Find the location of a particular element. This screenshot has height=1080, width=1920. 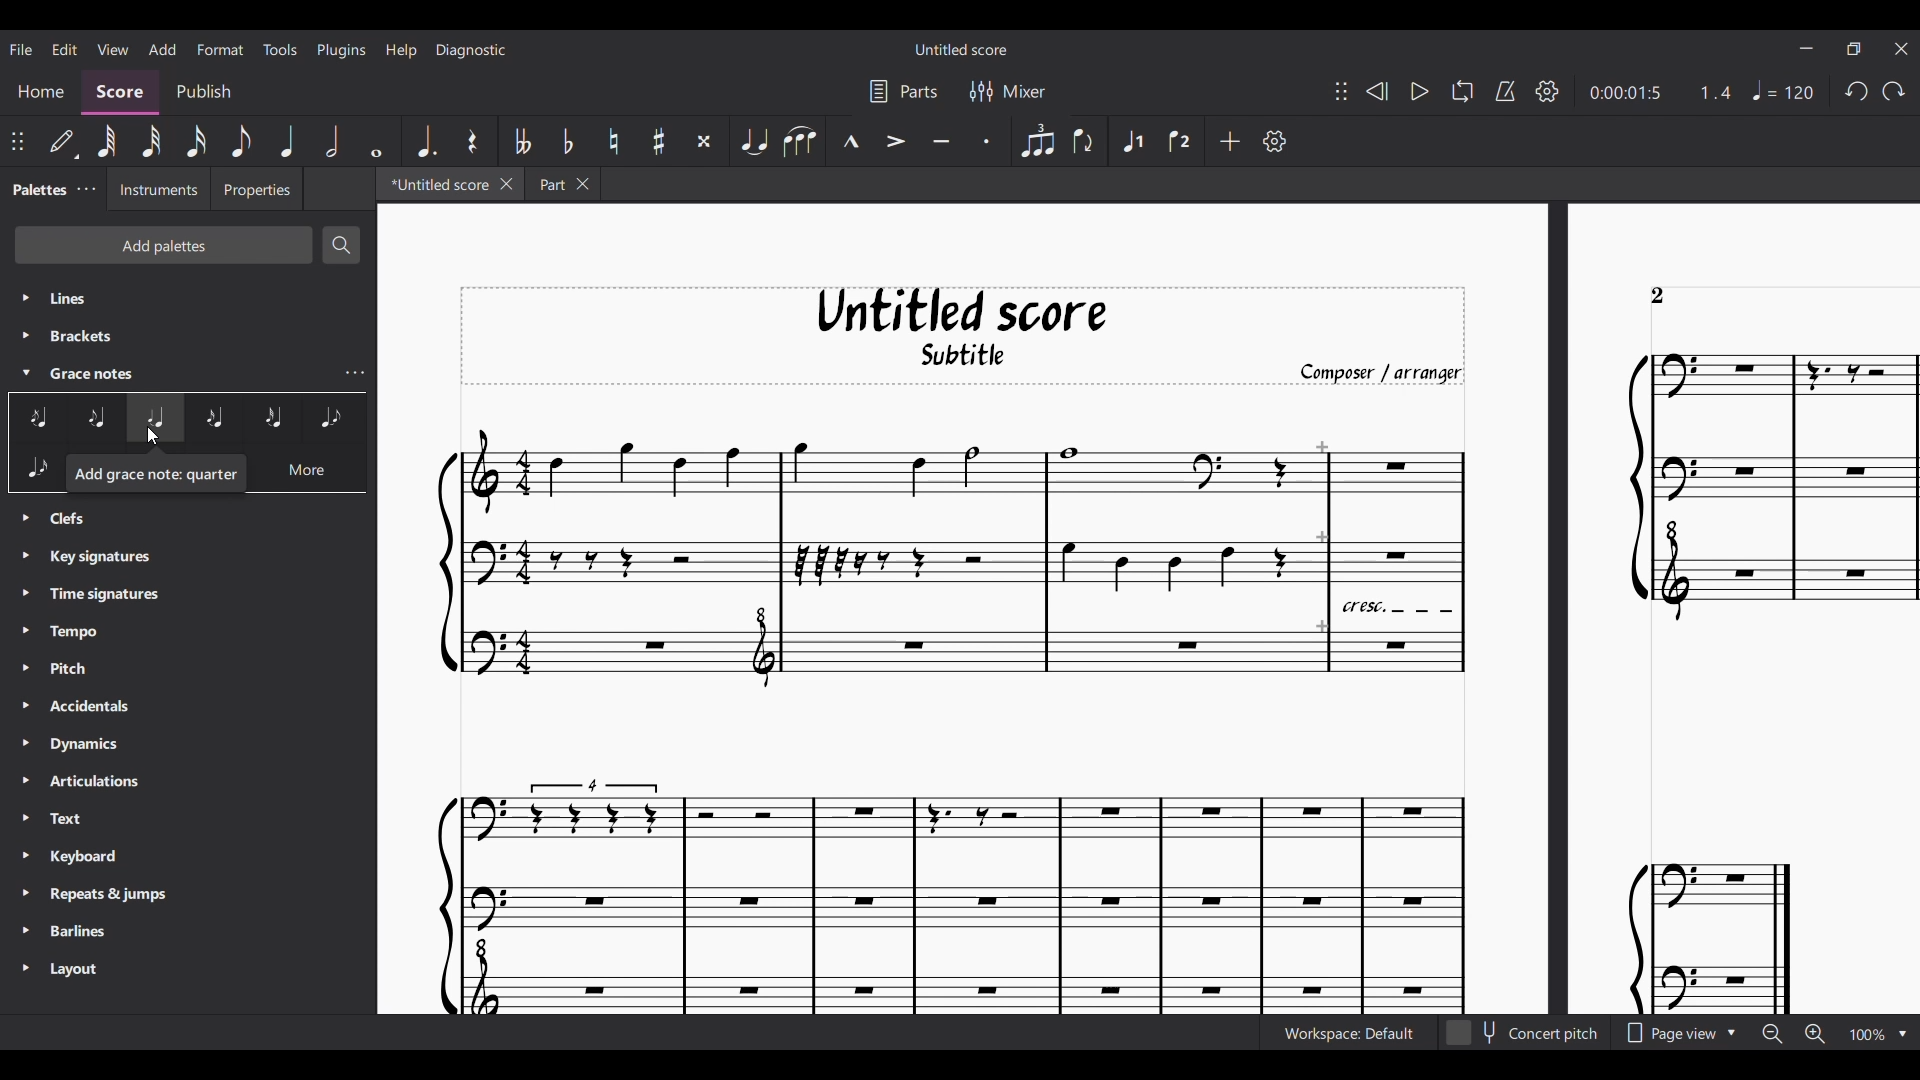

Search palette is located at coordinates (342, 245).